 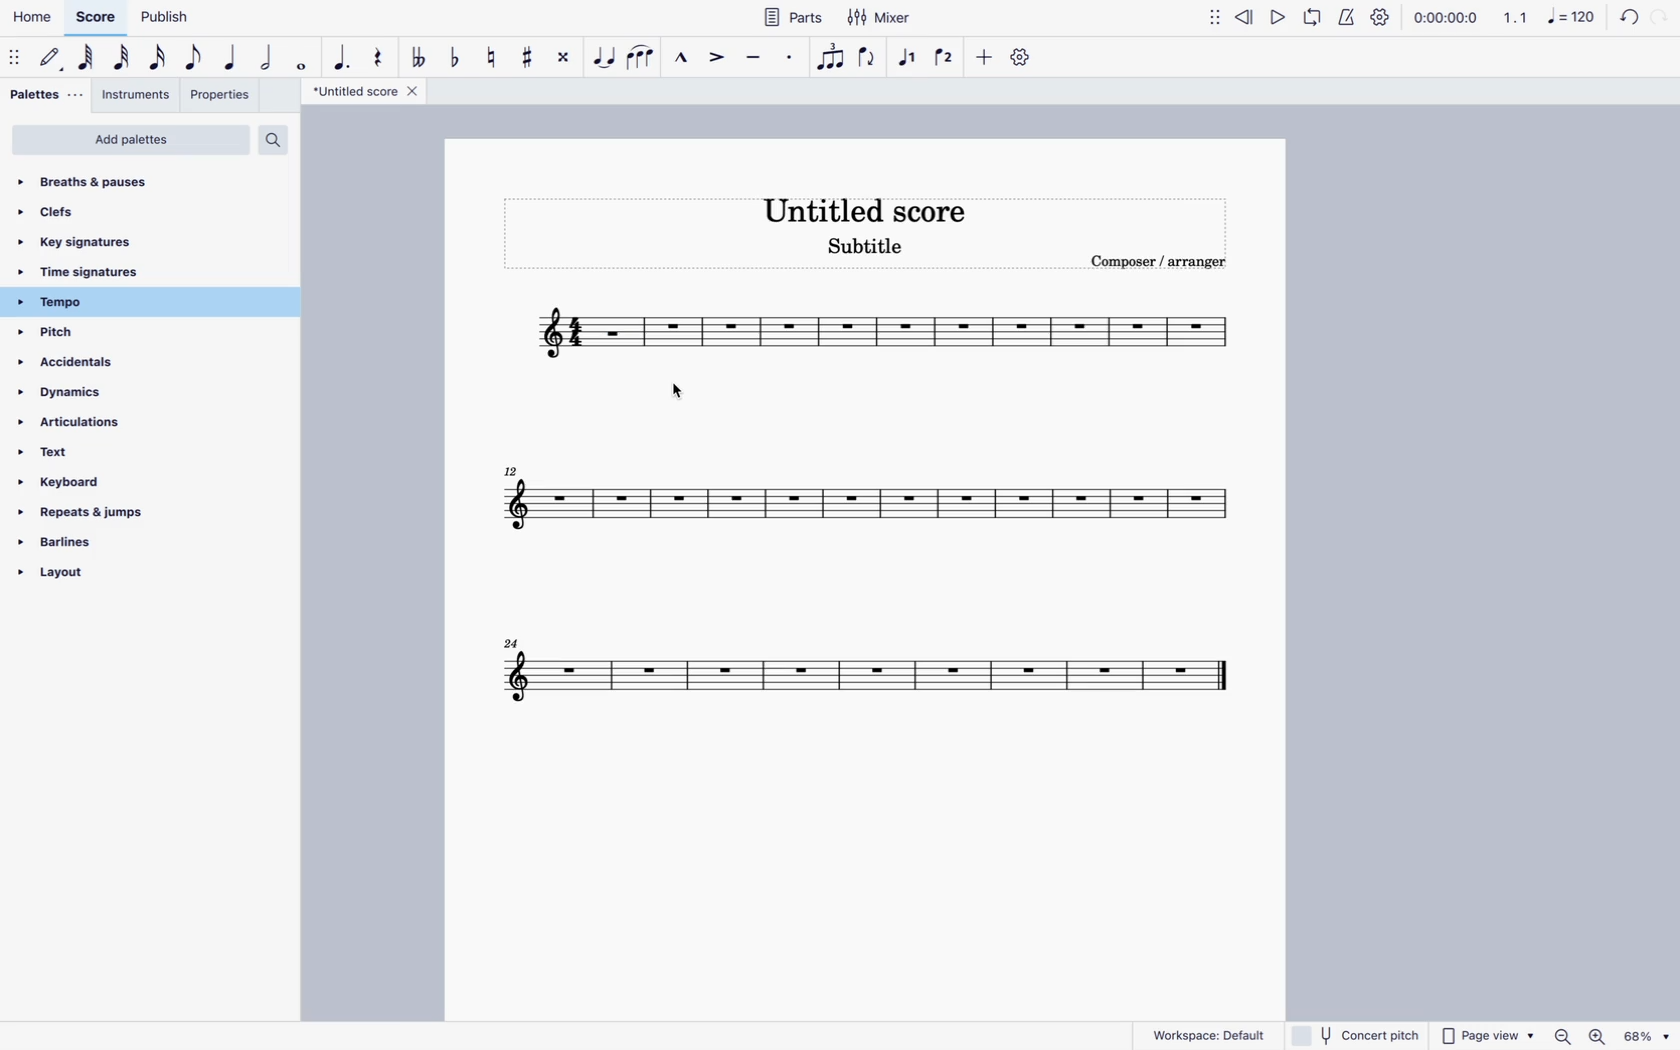 I want to click on zoom, so click(x=1562, y=1036).